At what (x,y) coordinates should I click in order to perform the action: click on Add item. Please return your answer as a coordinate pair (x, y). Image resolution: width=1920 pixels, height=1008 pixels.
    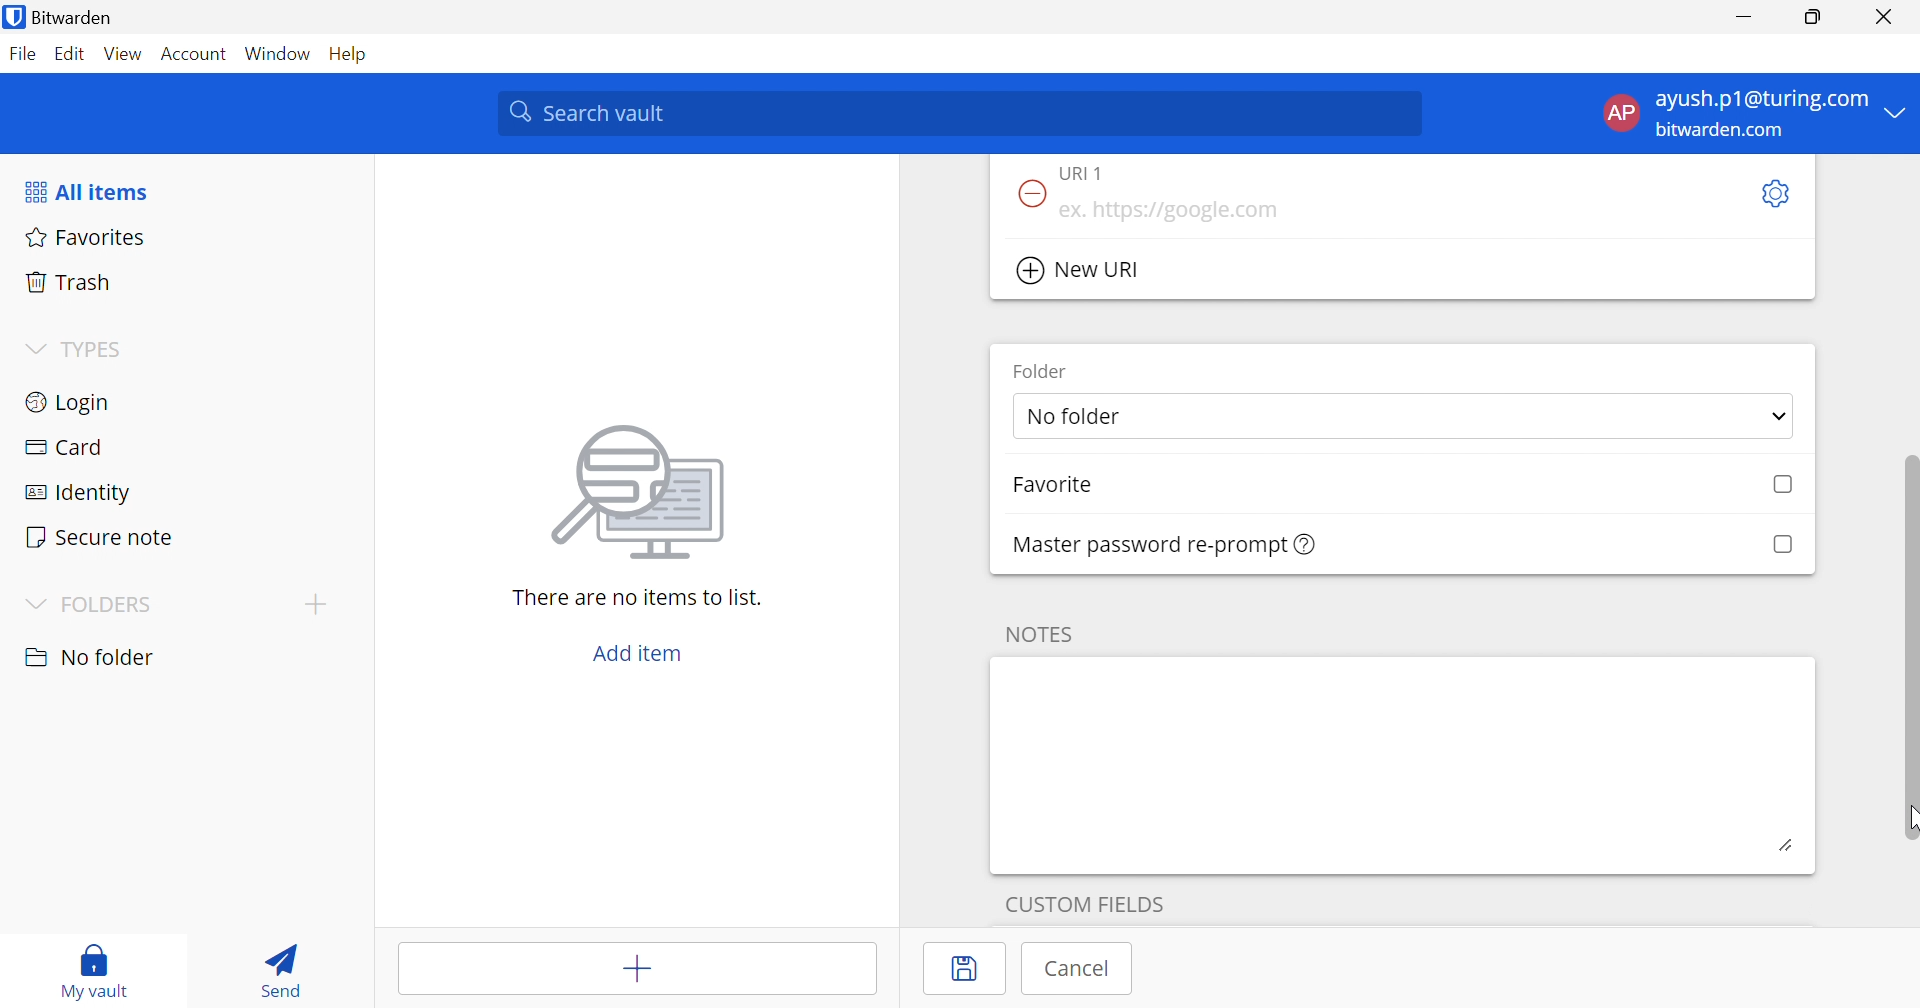
    Looking at the image, I should click on (639, 971).